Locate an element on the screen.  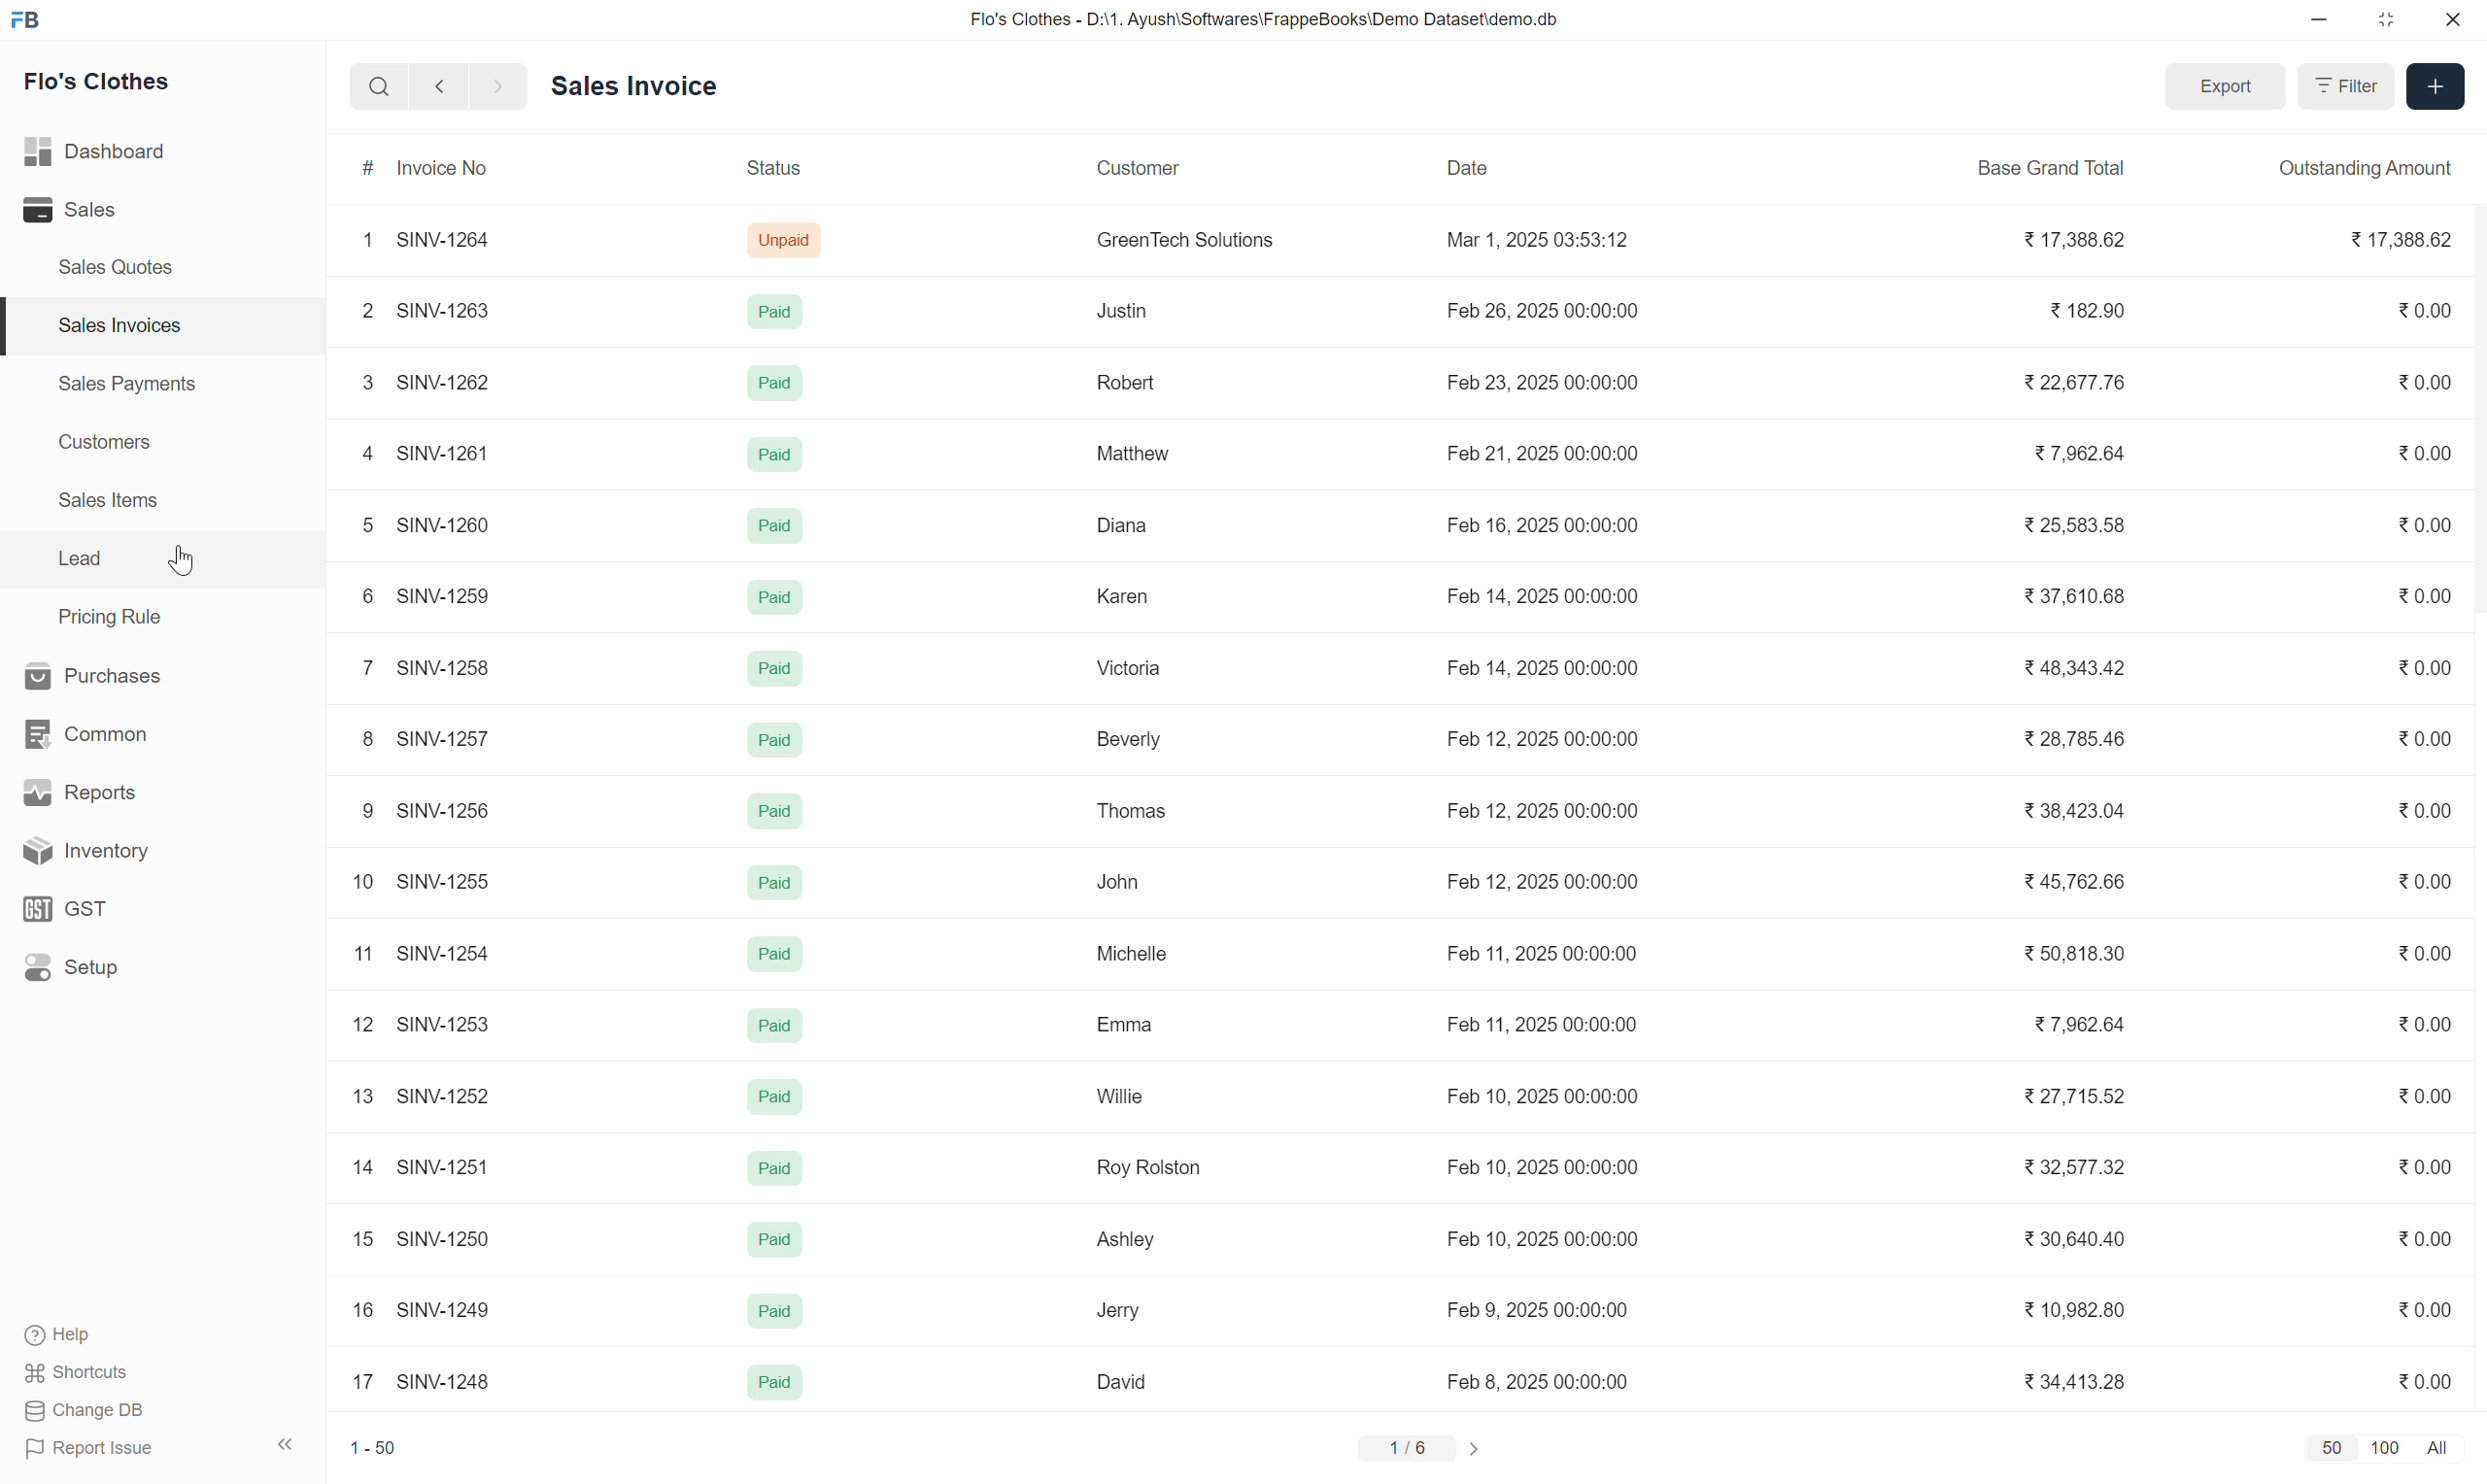
Feb 21, 2025 00:00:00 is located at coordinates (1541, 454).